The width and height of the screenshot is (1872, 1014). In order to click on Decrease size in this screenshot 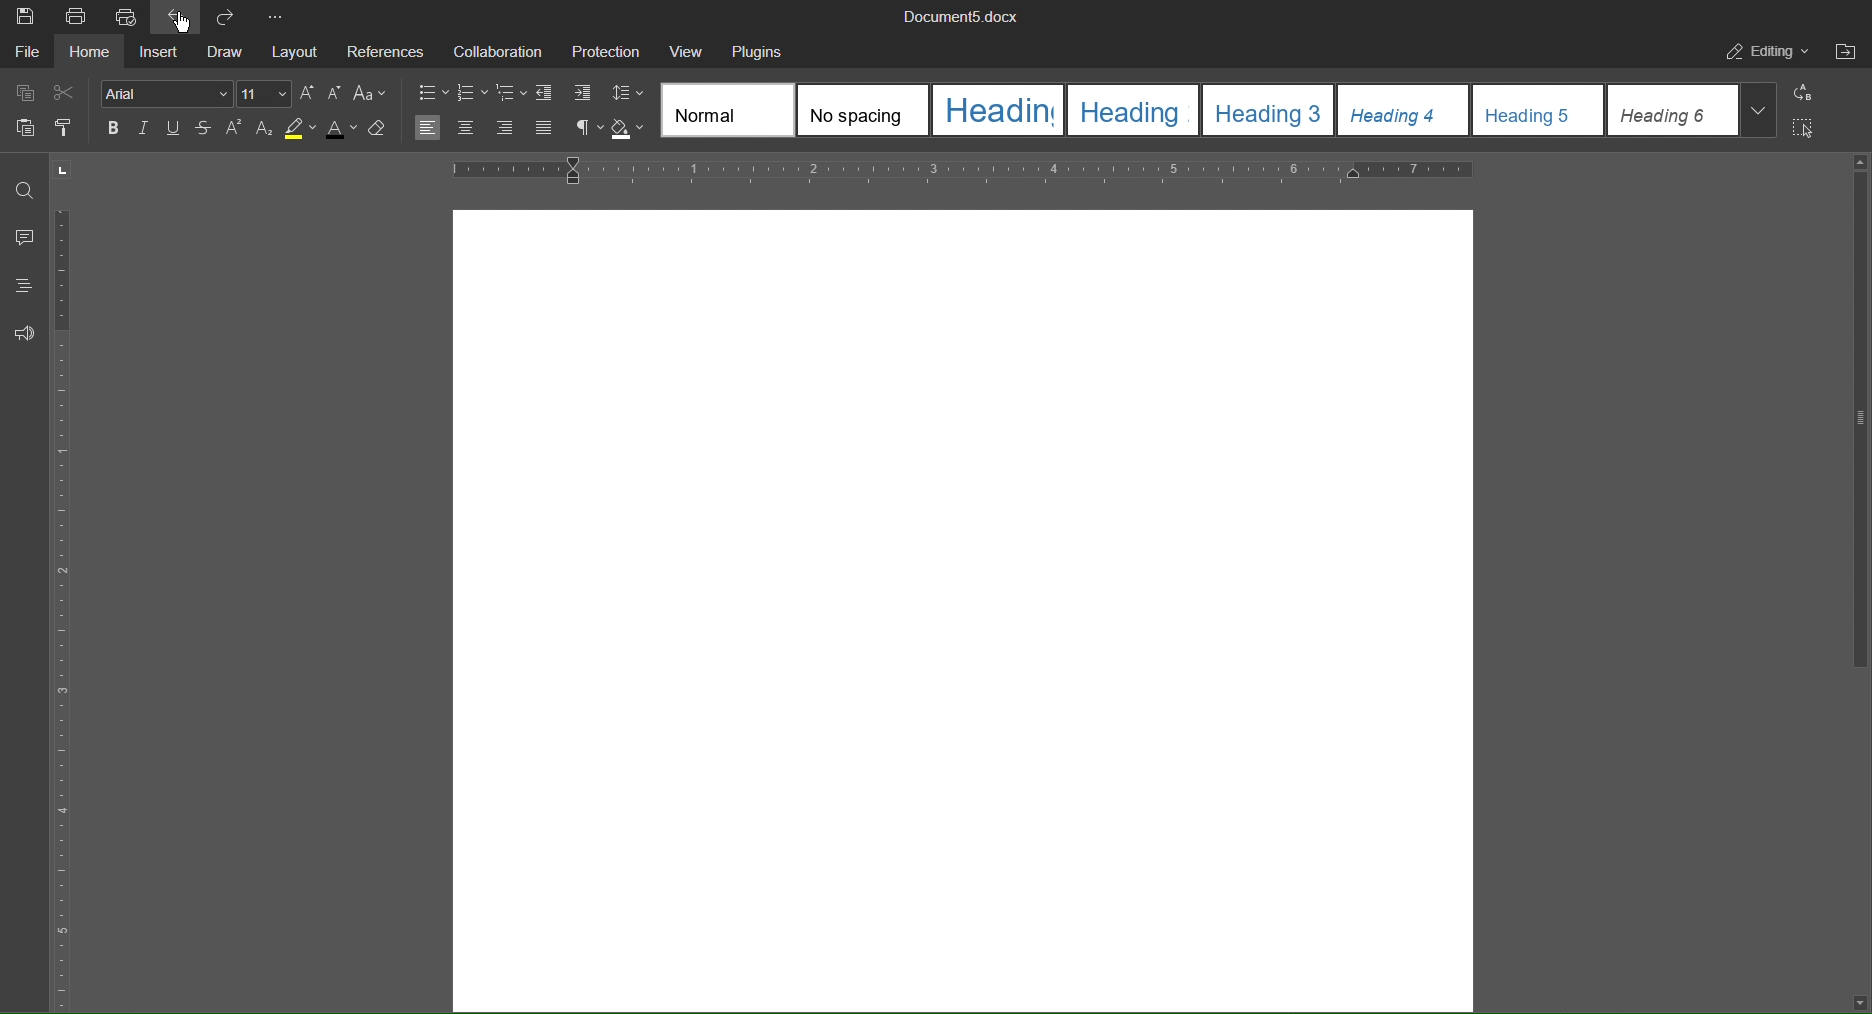, I will do `click(336, 93)`.